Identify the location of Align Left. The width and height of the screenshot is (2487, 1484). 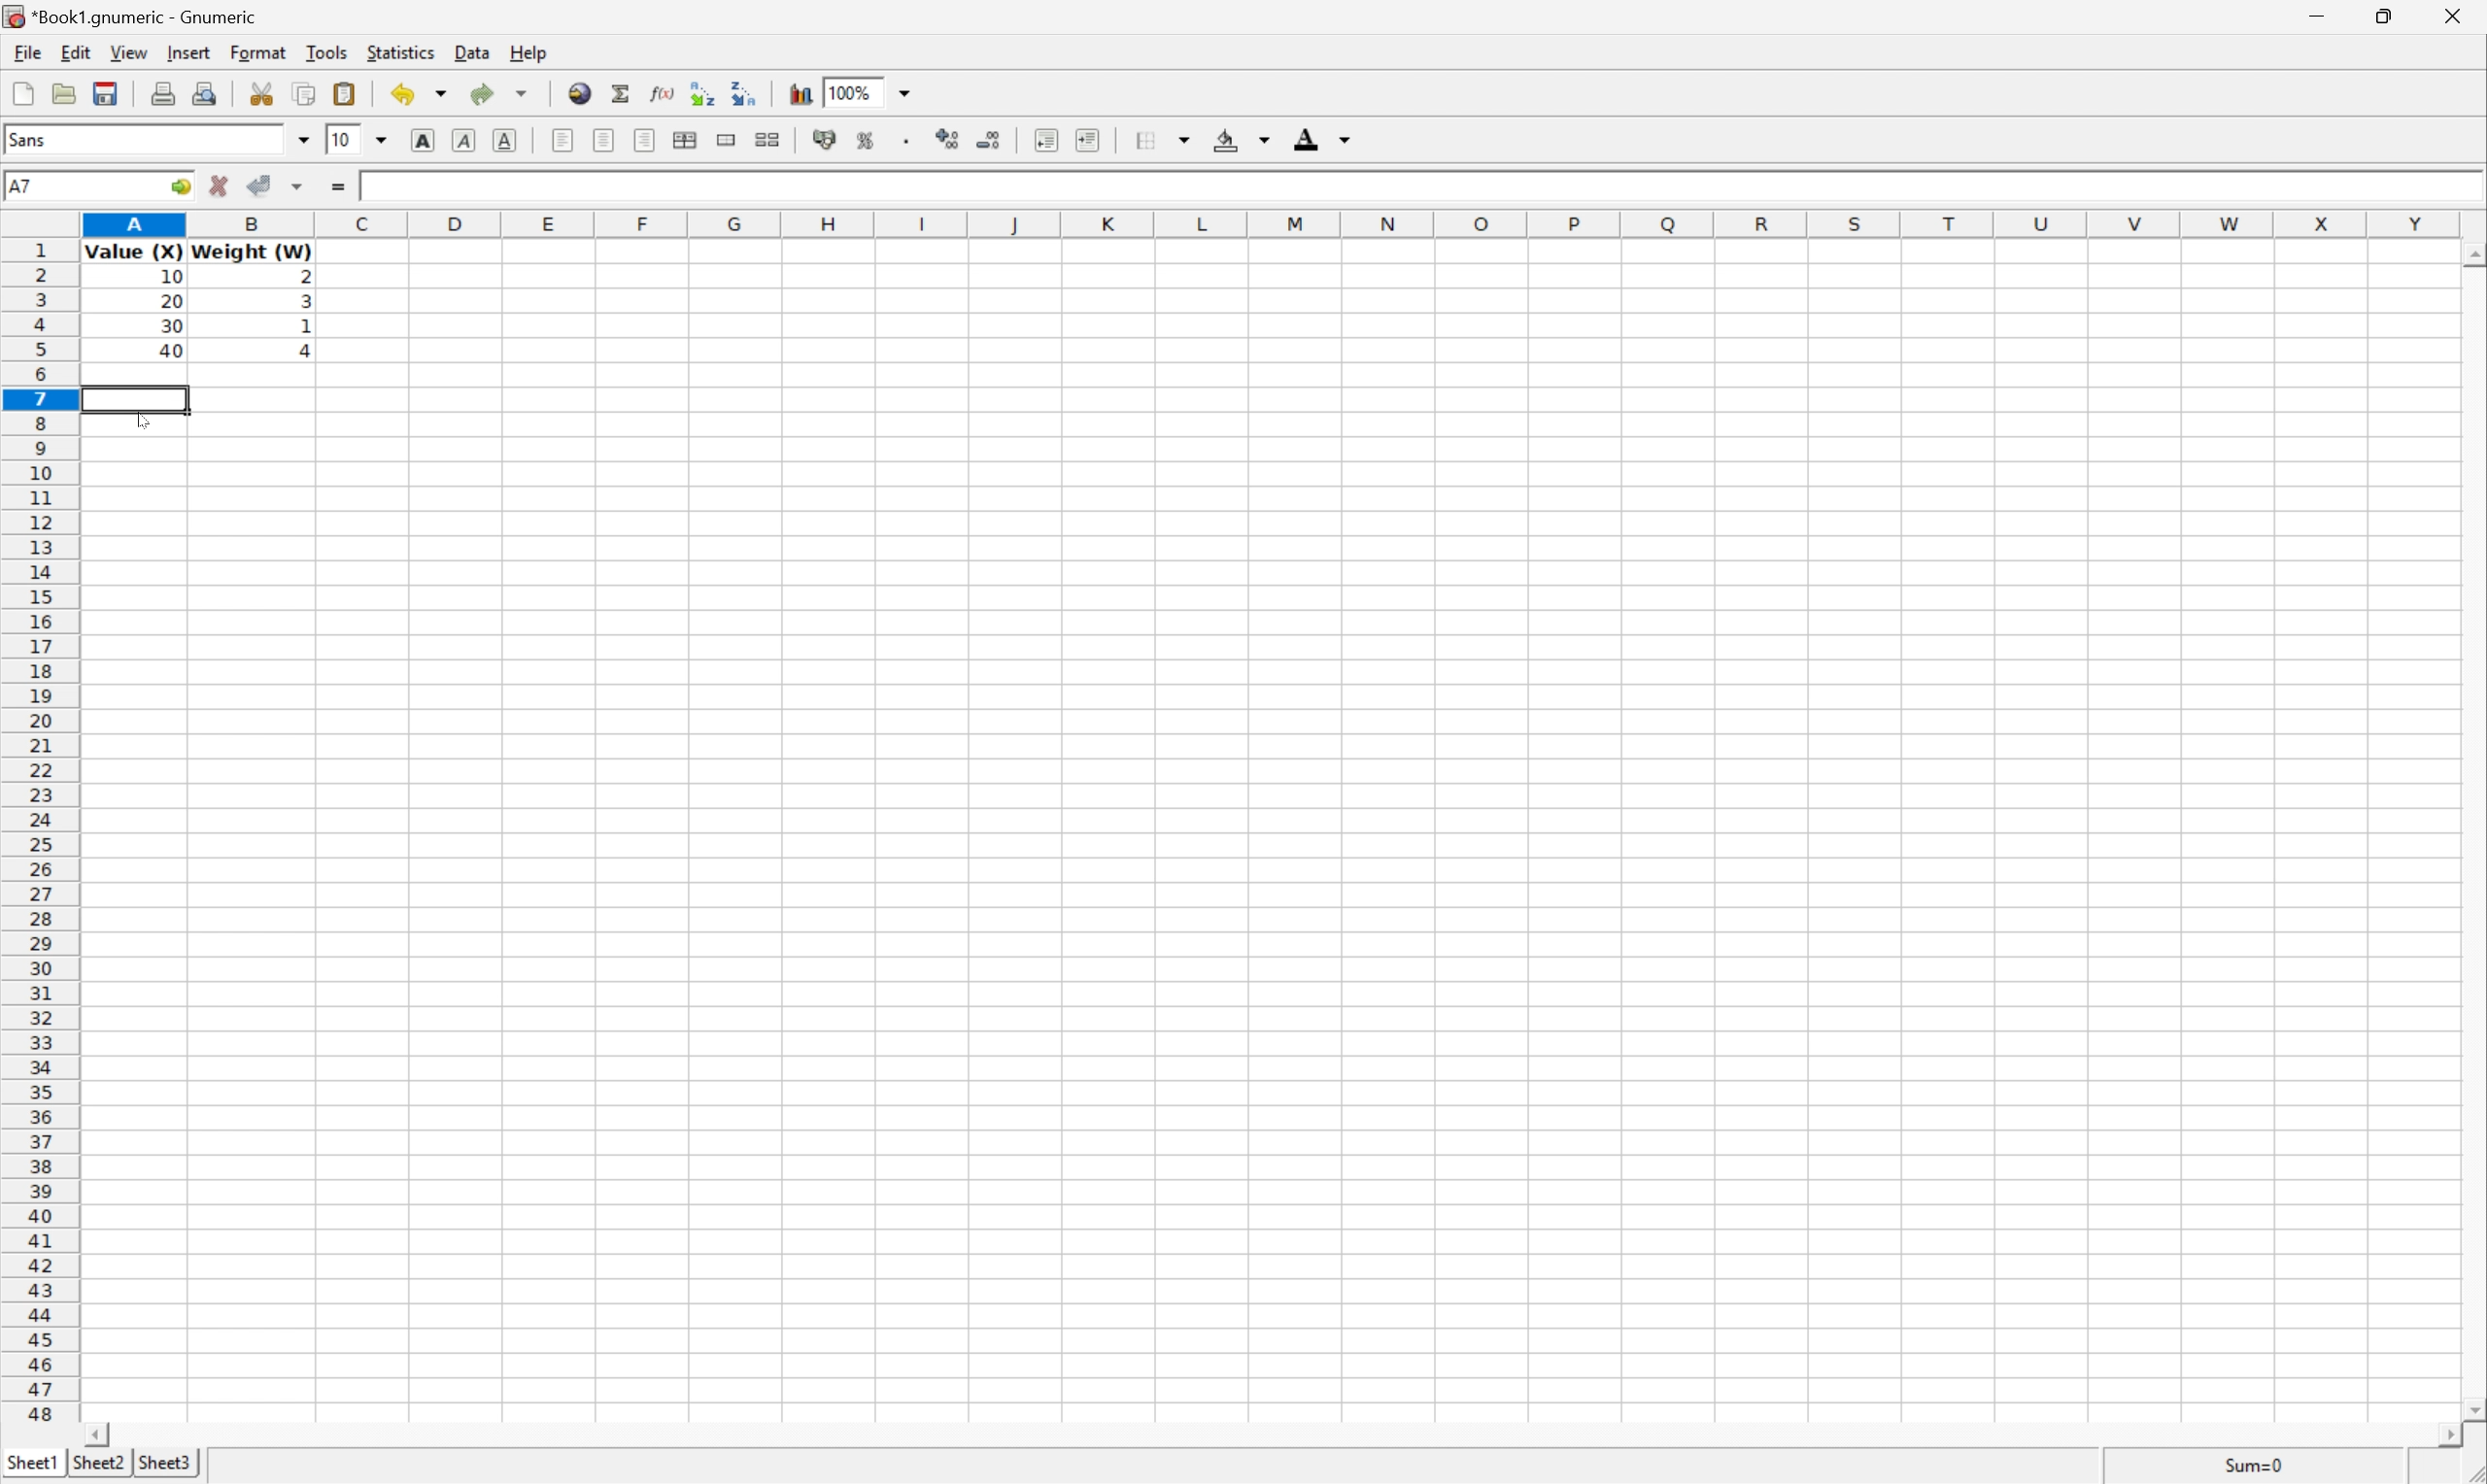
(563, 139).